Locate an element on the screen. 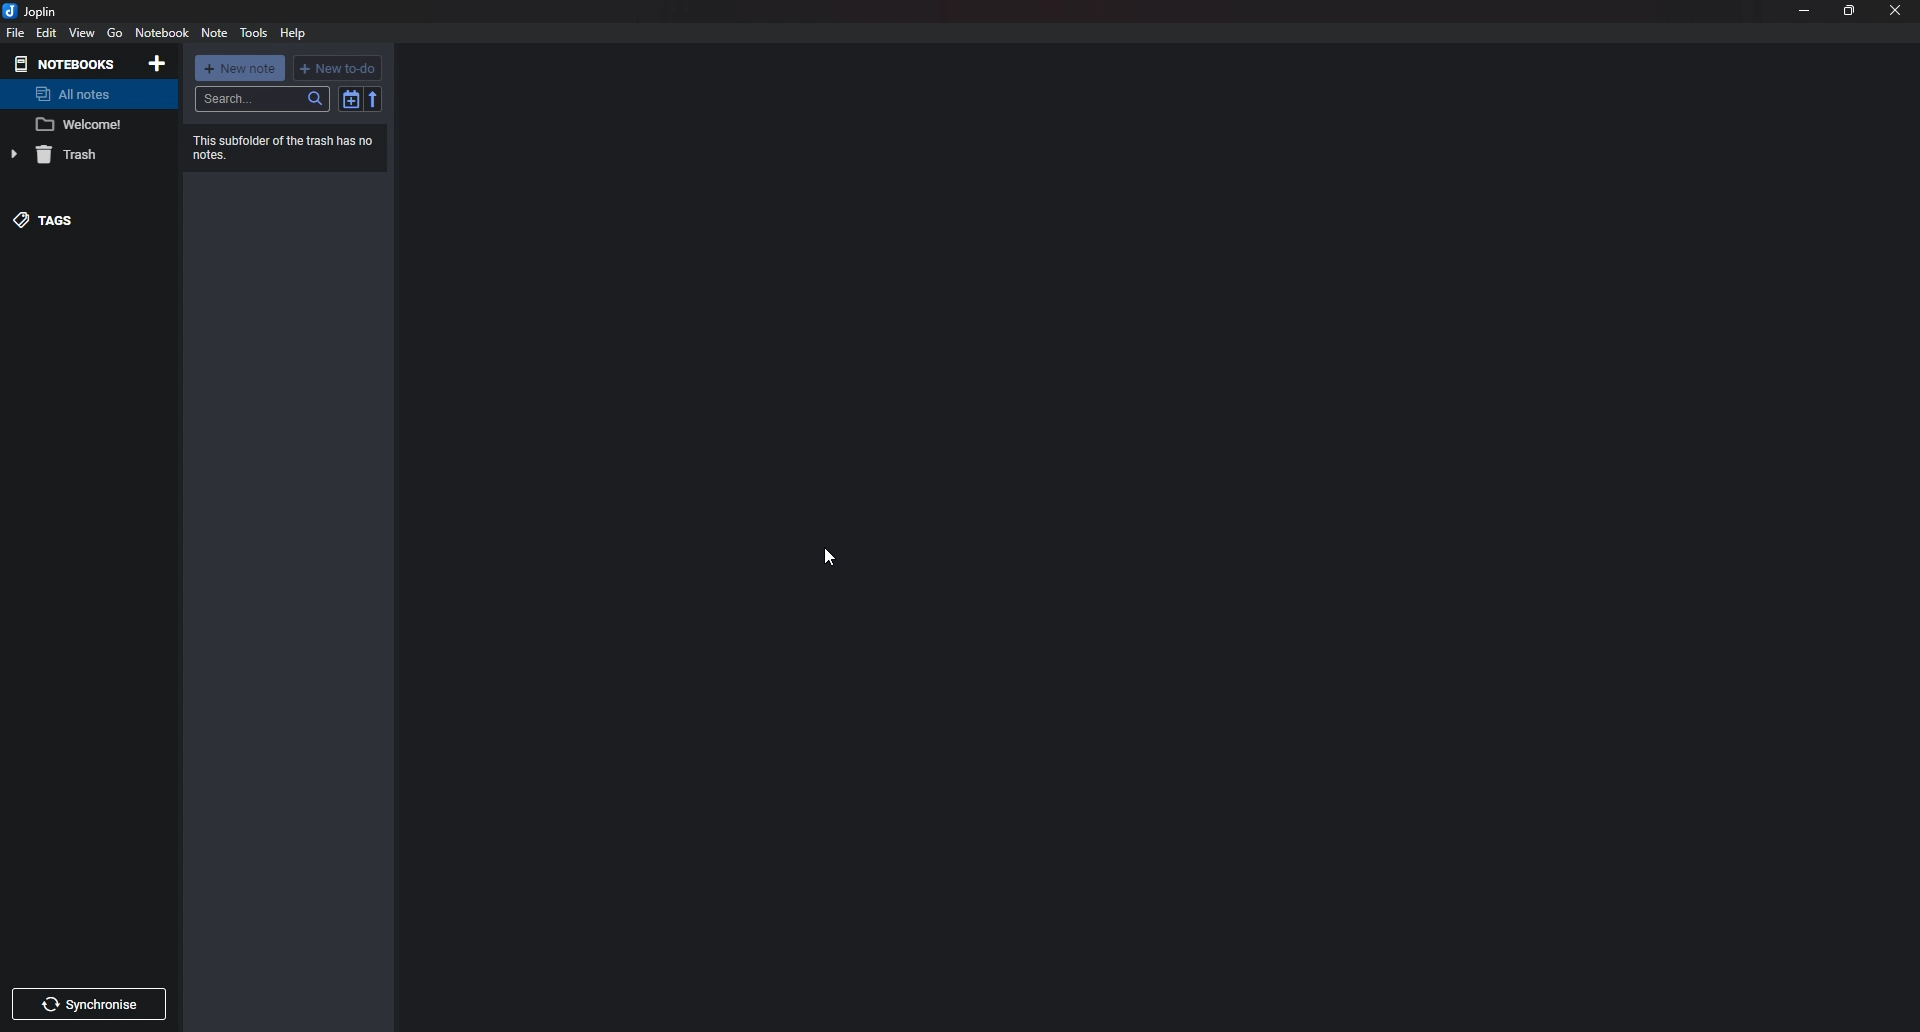 The width and height of the screenshot is (1920, 1032). Toggle sort is located at coordinates (350, 99).